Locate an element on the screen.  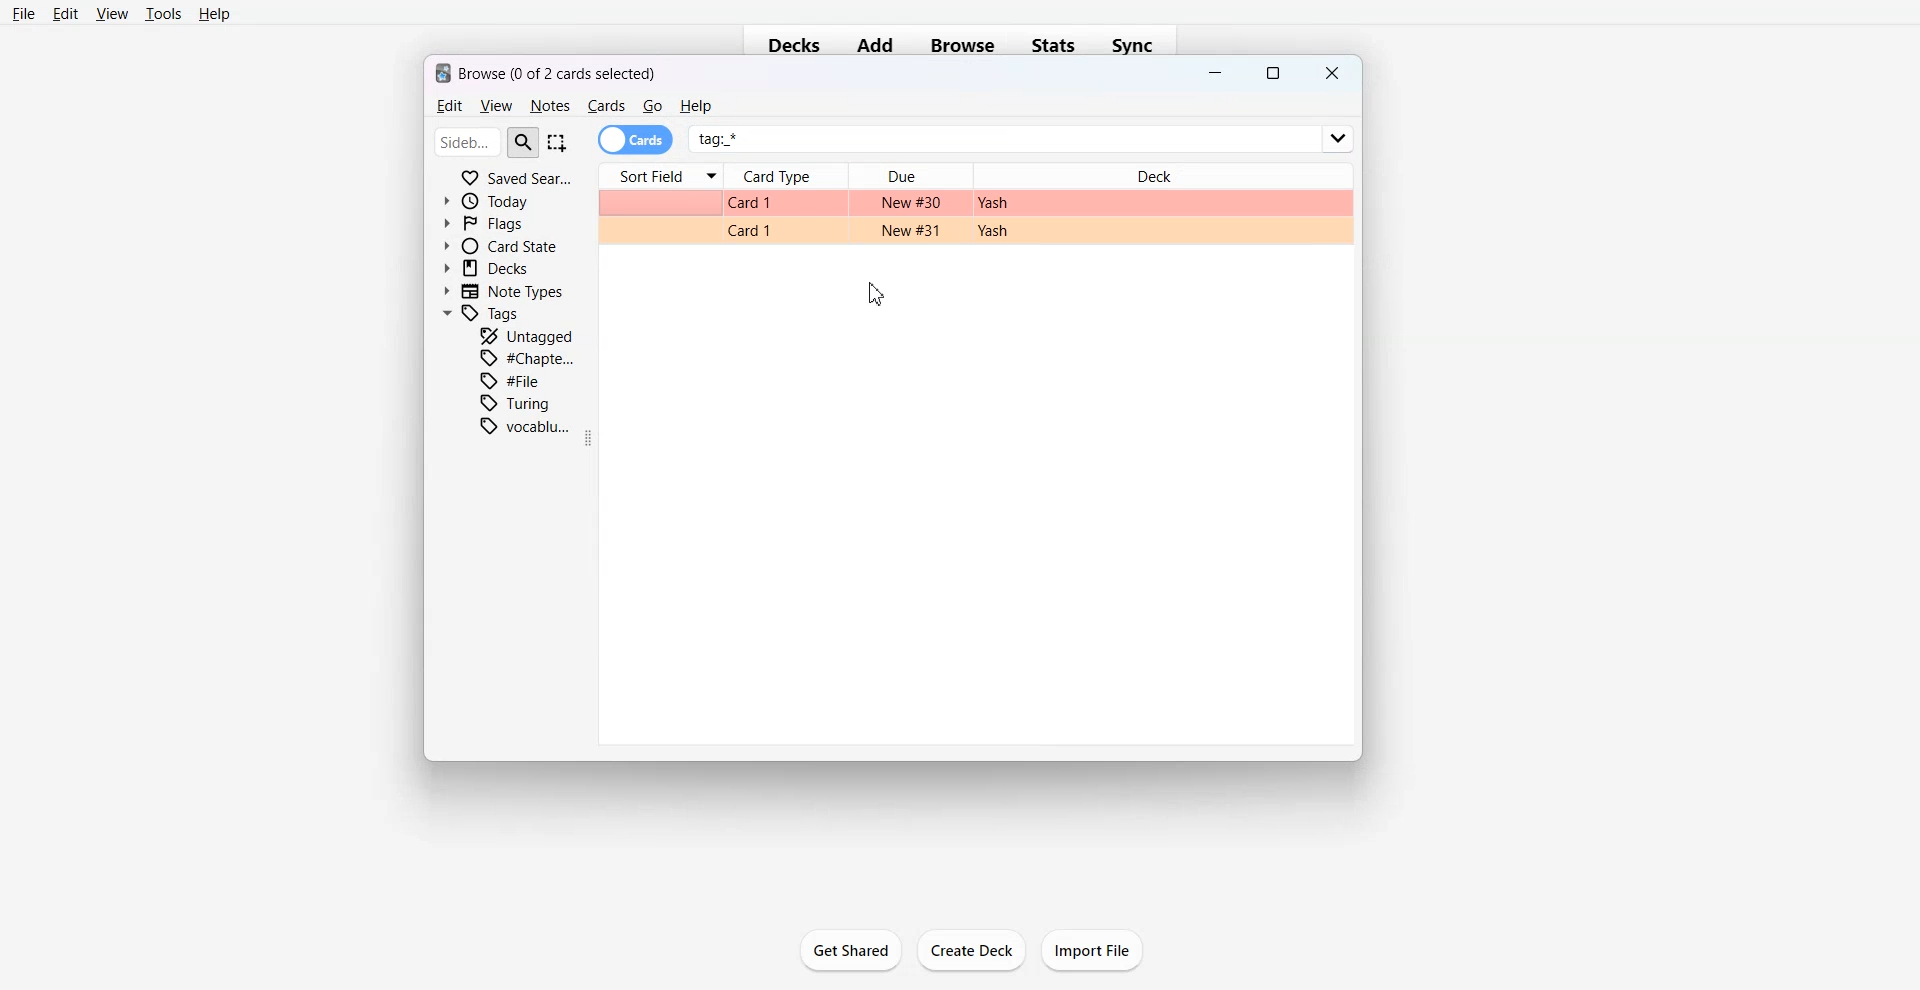
Notes is located at coordinates (549, 106).